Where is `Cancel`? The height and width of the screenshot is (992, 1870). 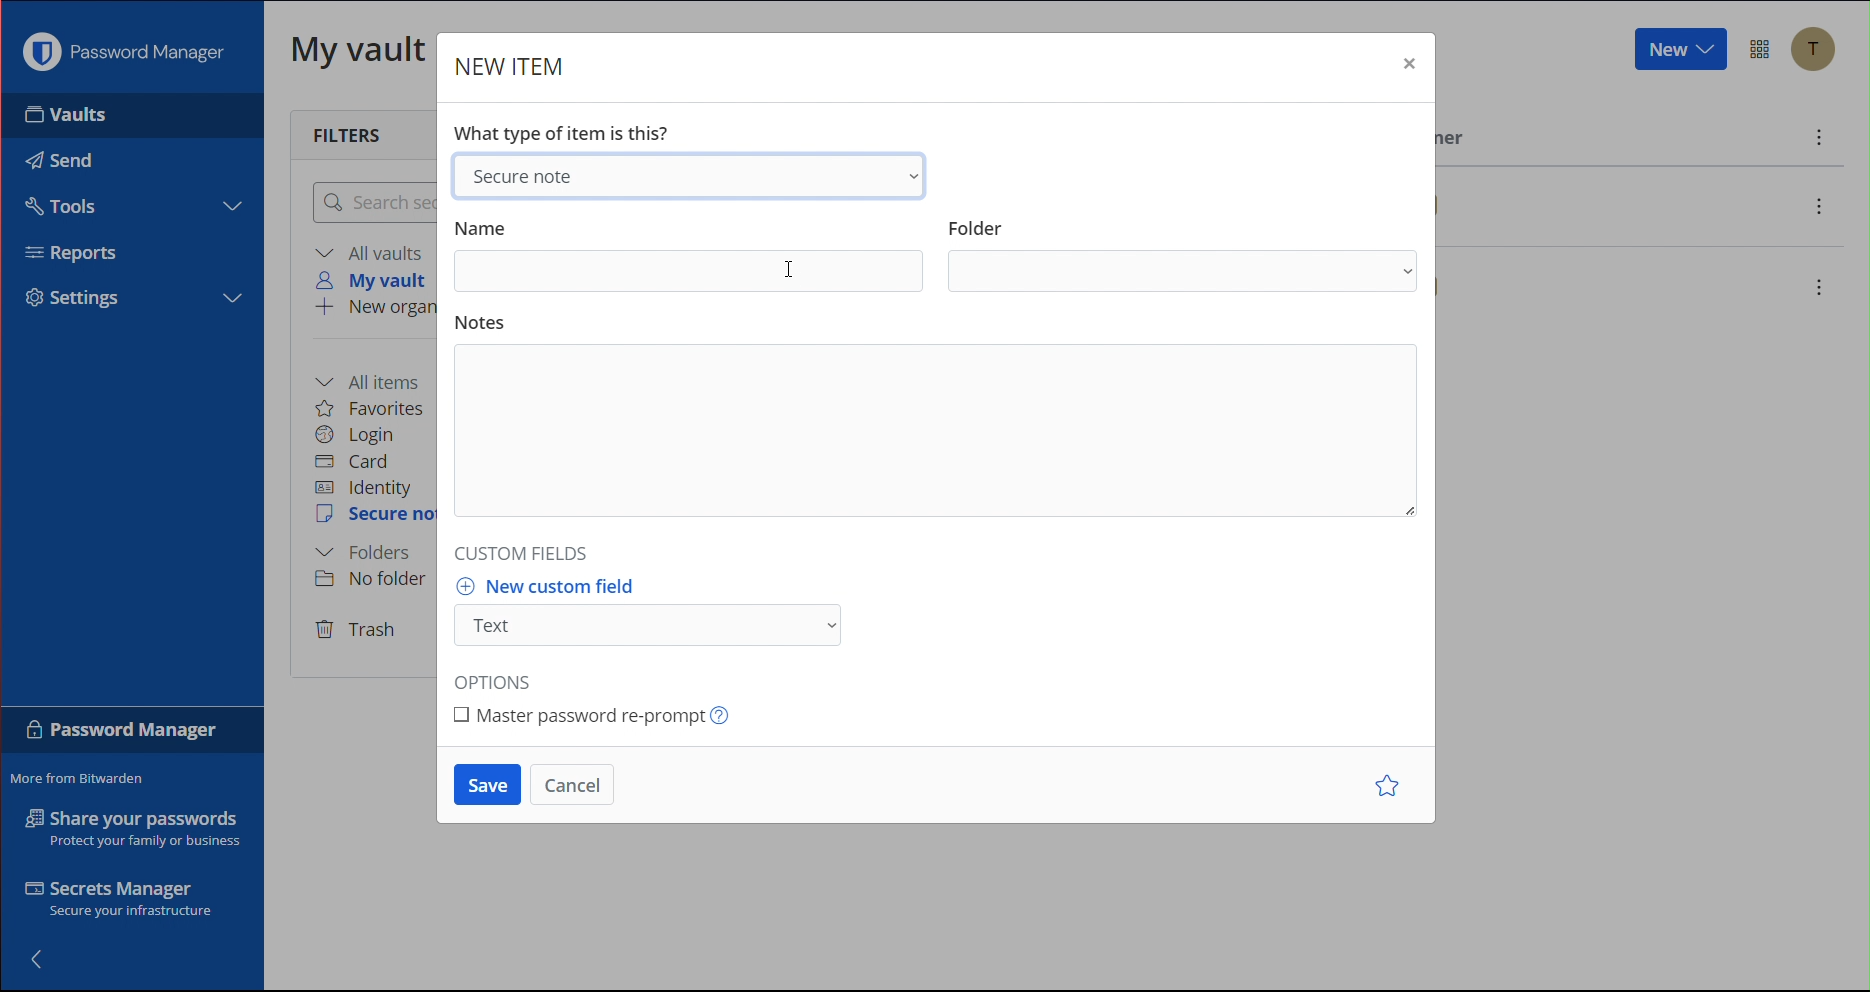 Cancel is located at coordinates (578, 782).